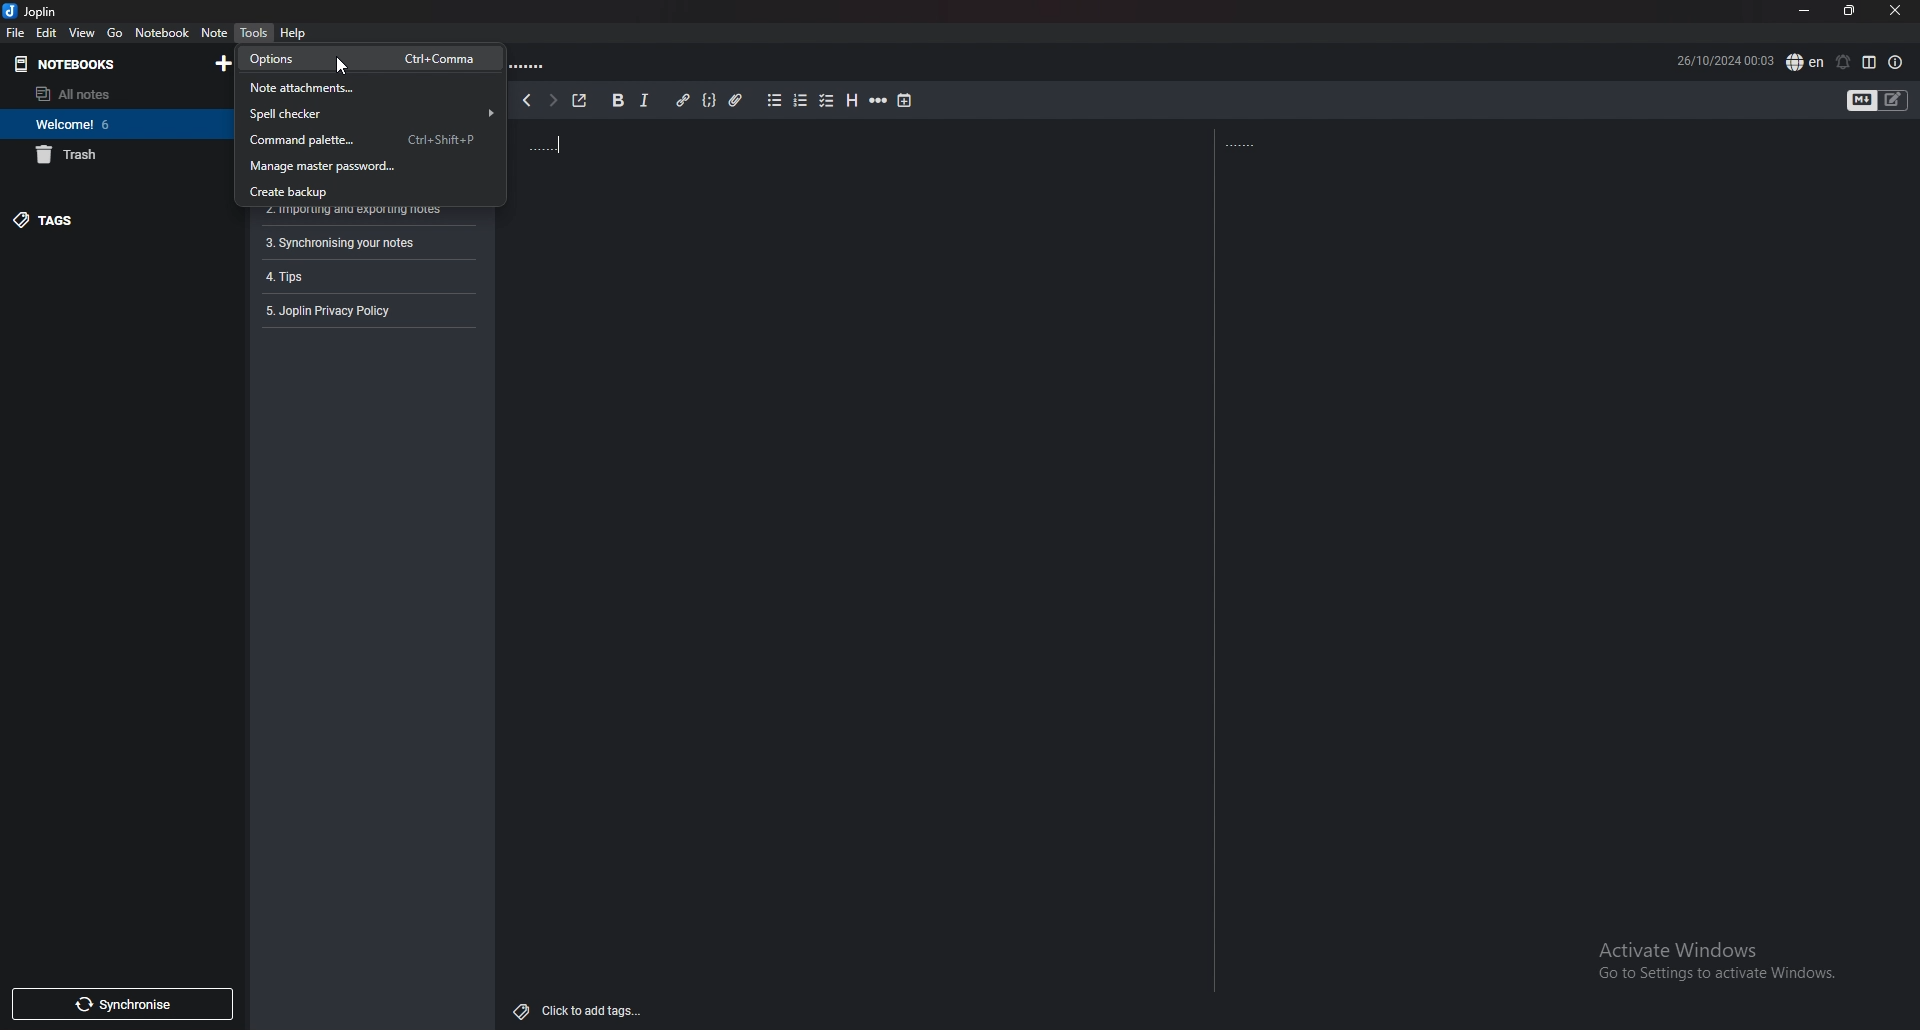 The width and height of the screenshot is (1920, 1030). Describe the element at coordinates (365, 167) in the screenshot. I see `manage master password..` at that location.